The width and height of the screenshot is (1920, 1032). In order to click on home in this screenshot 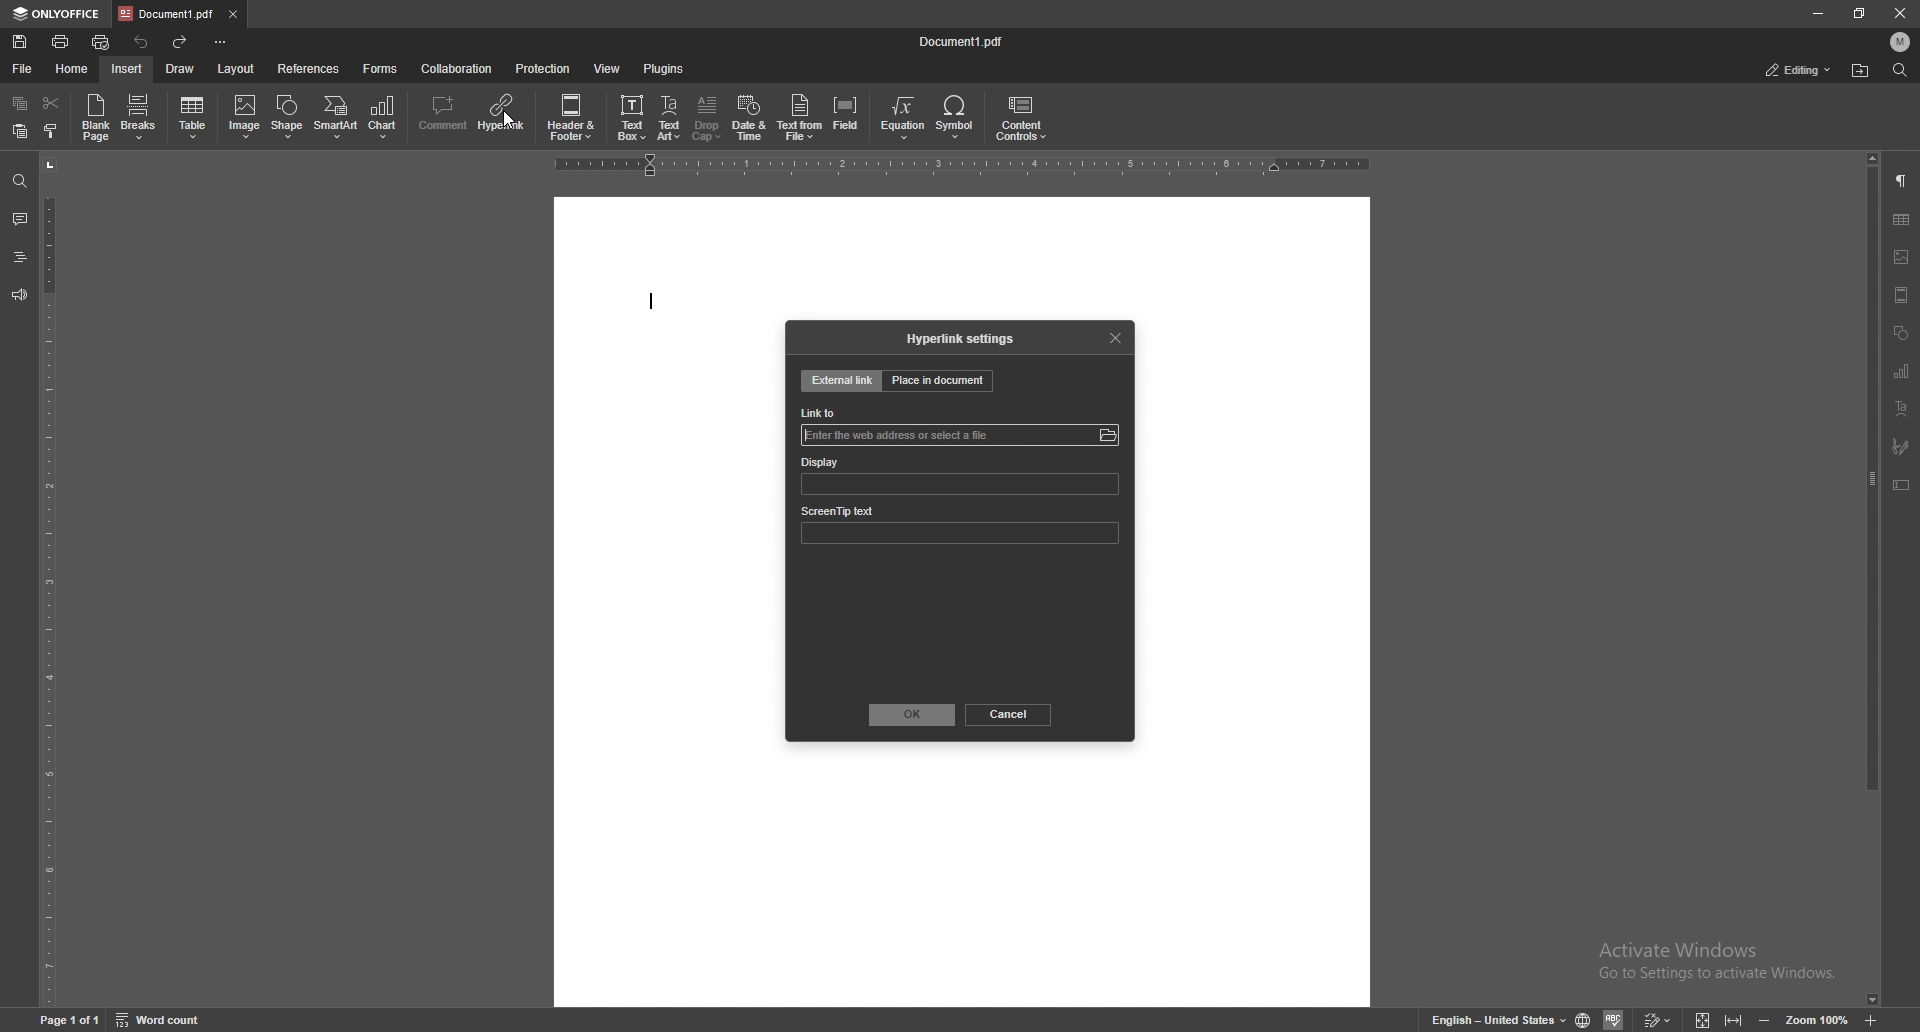, I will do `click(69, 67)`.